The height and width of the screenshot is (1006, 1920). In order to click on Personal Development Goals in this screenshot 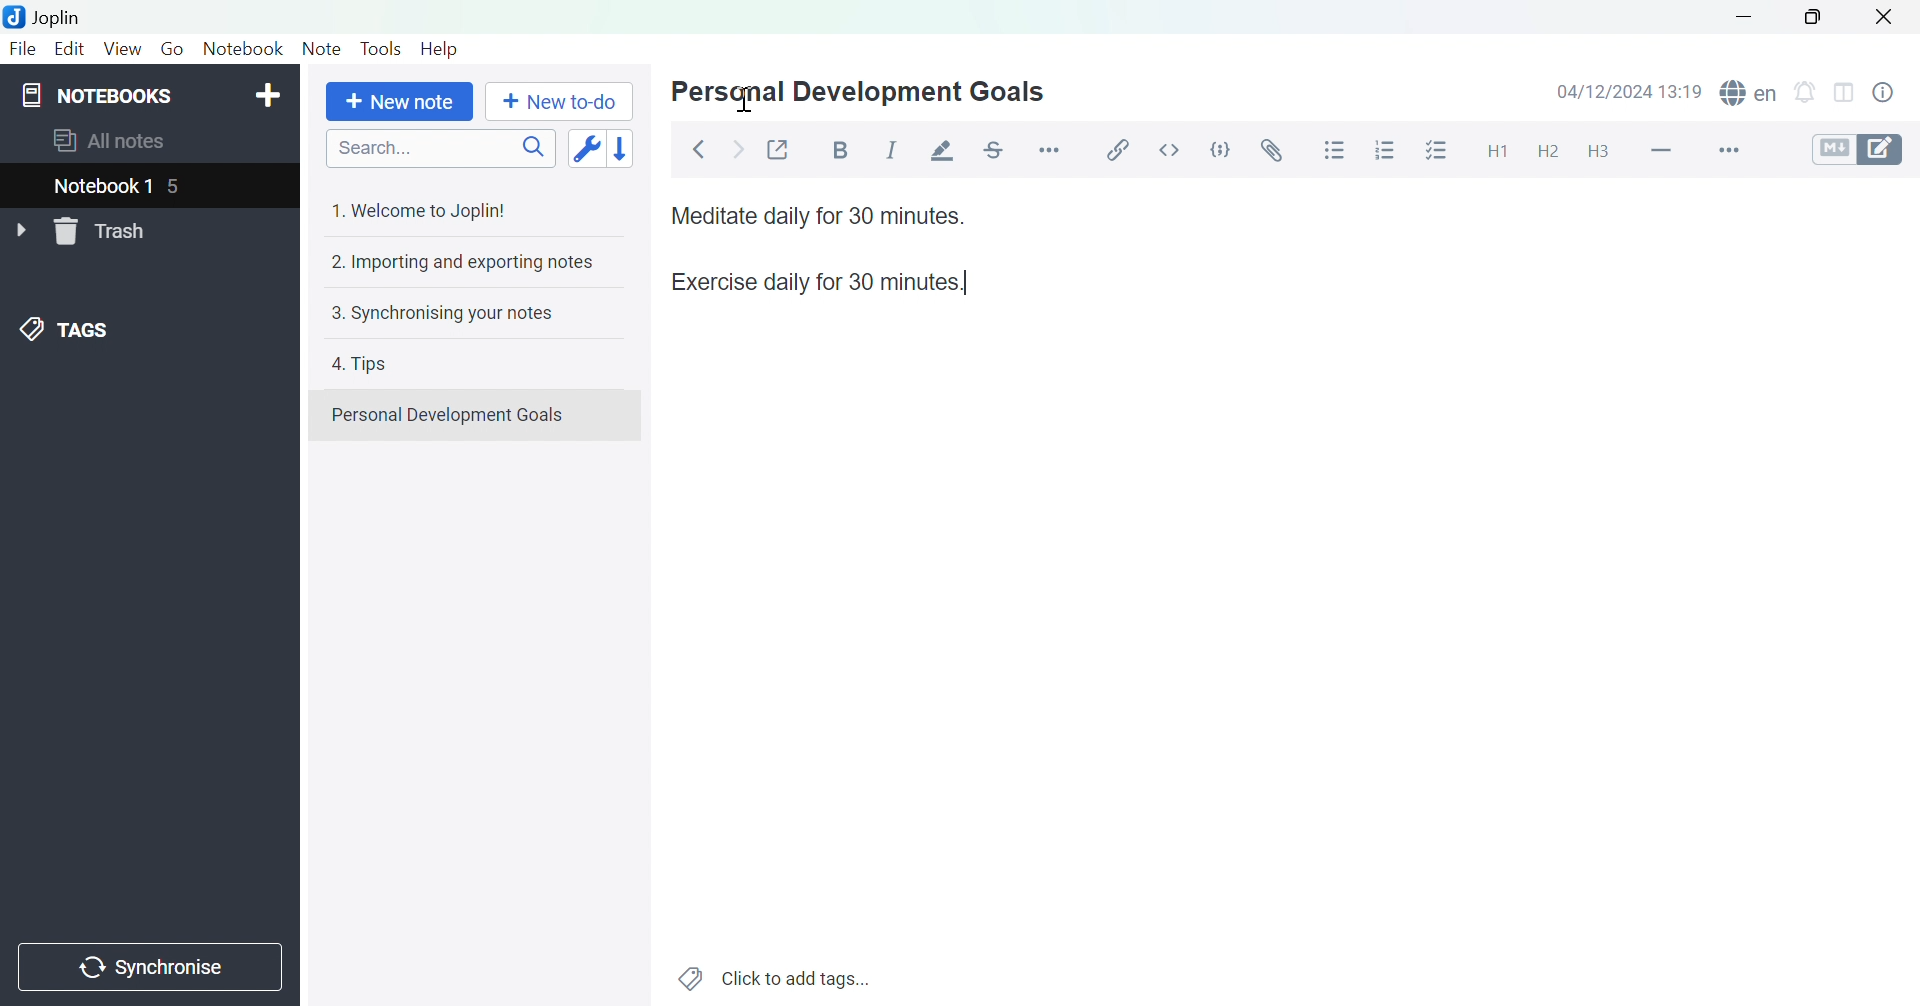, I will do `click(869, 91)`.